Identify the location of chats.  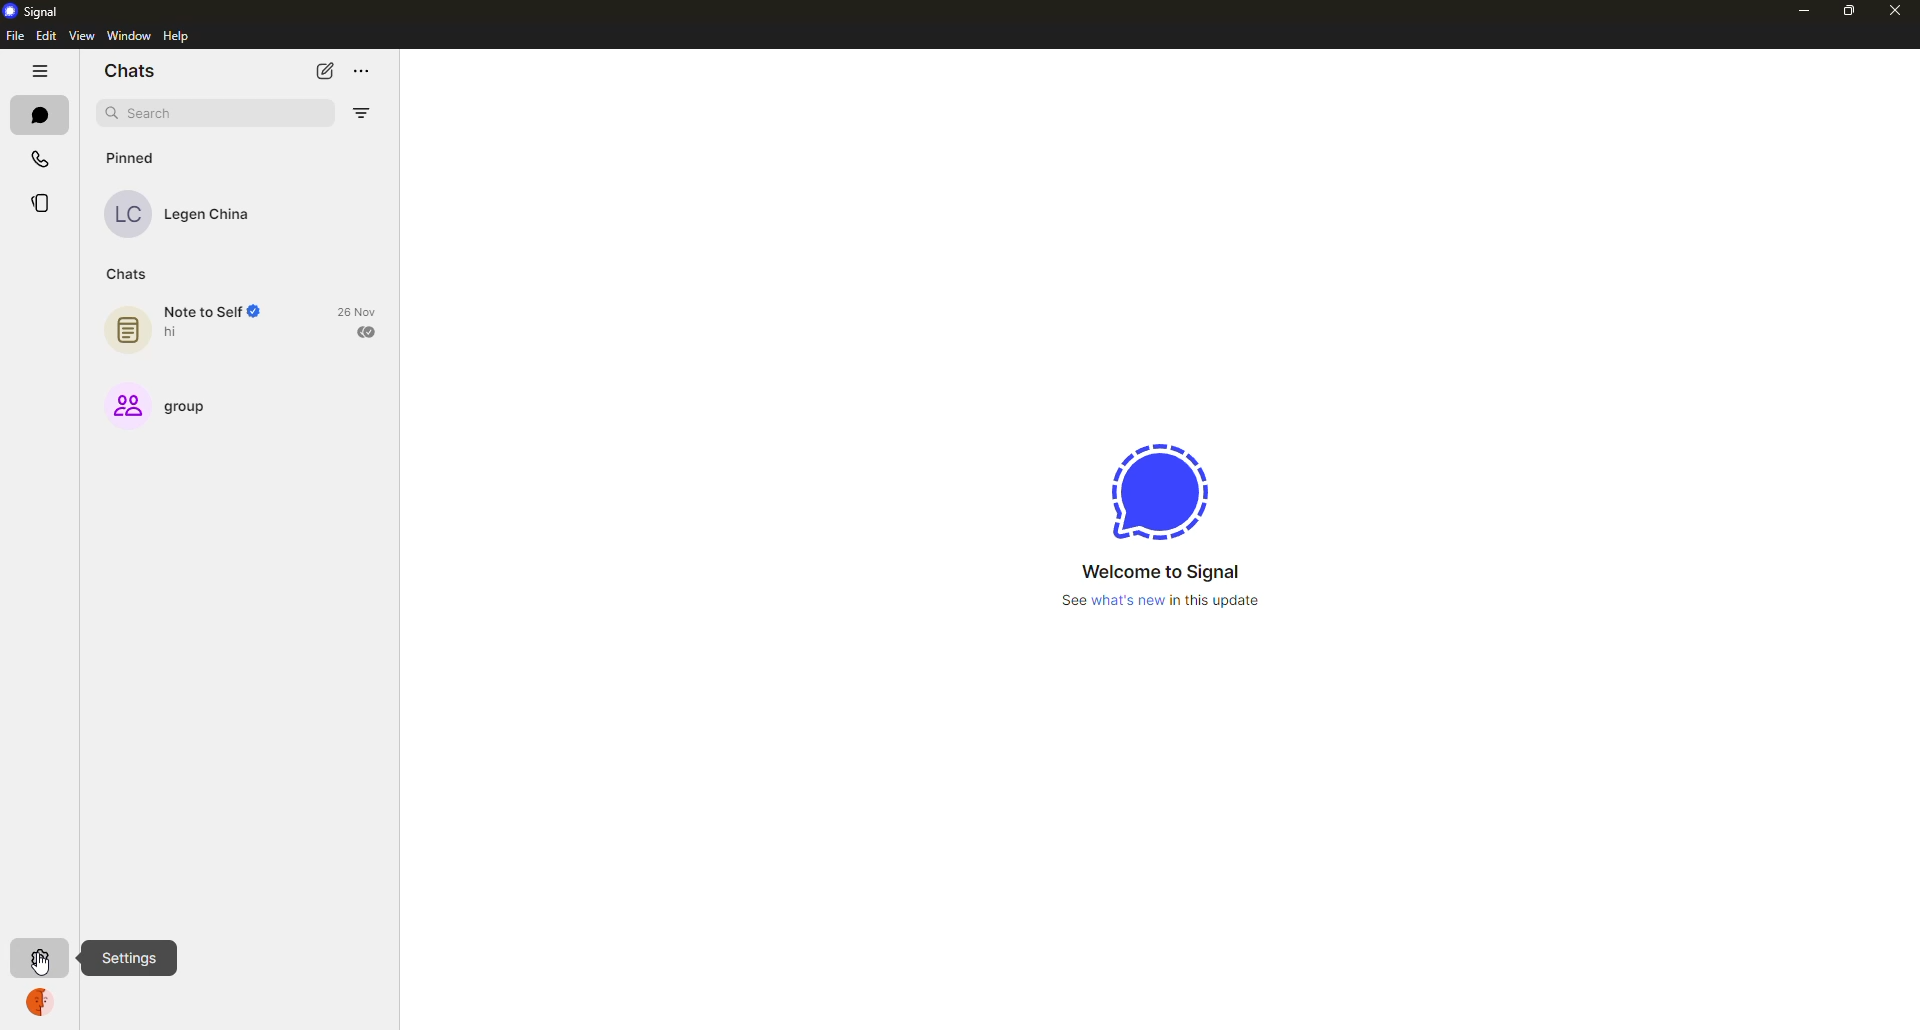
(129, 272).